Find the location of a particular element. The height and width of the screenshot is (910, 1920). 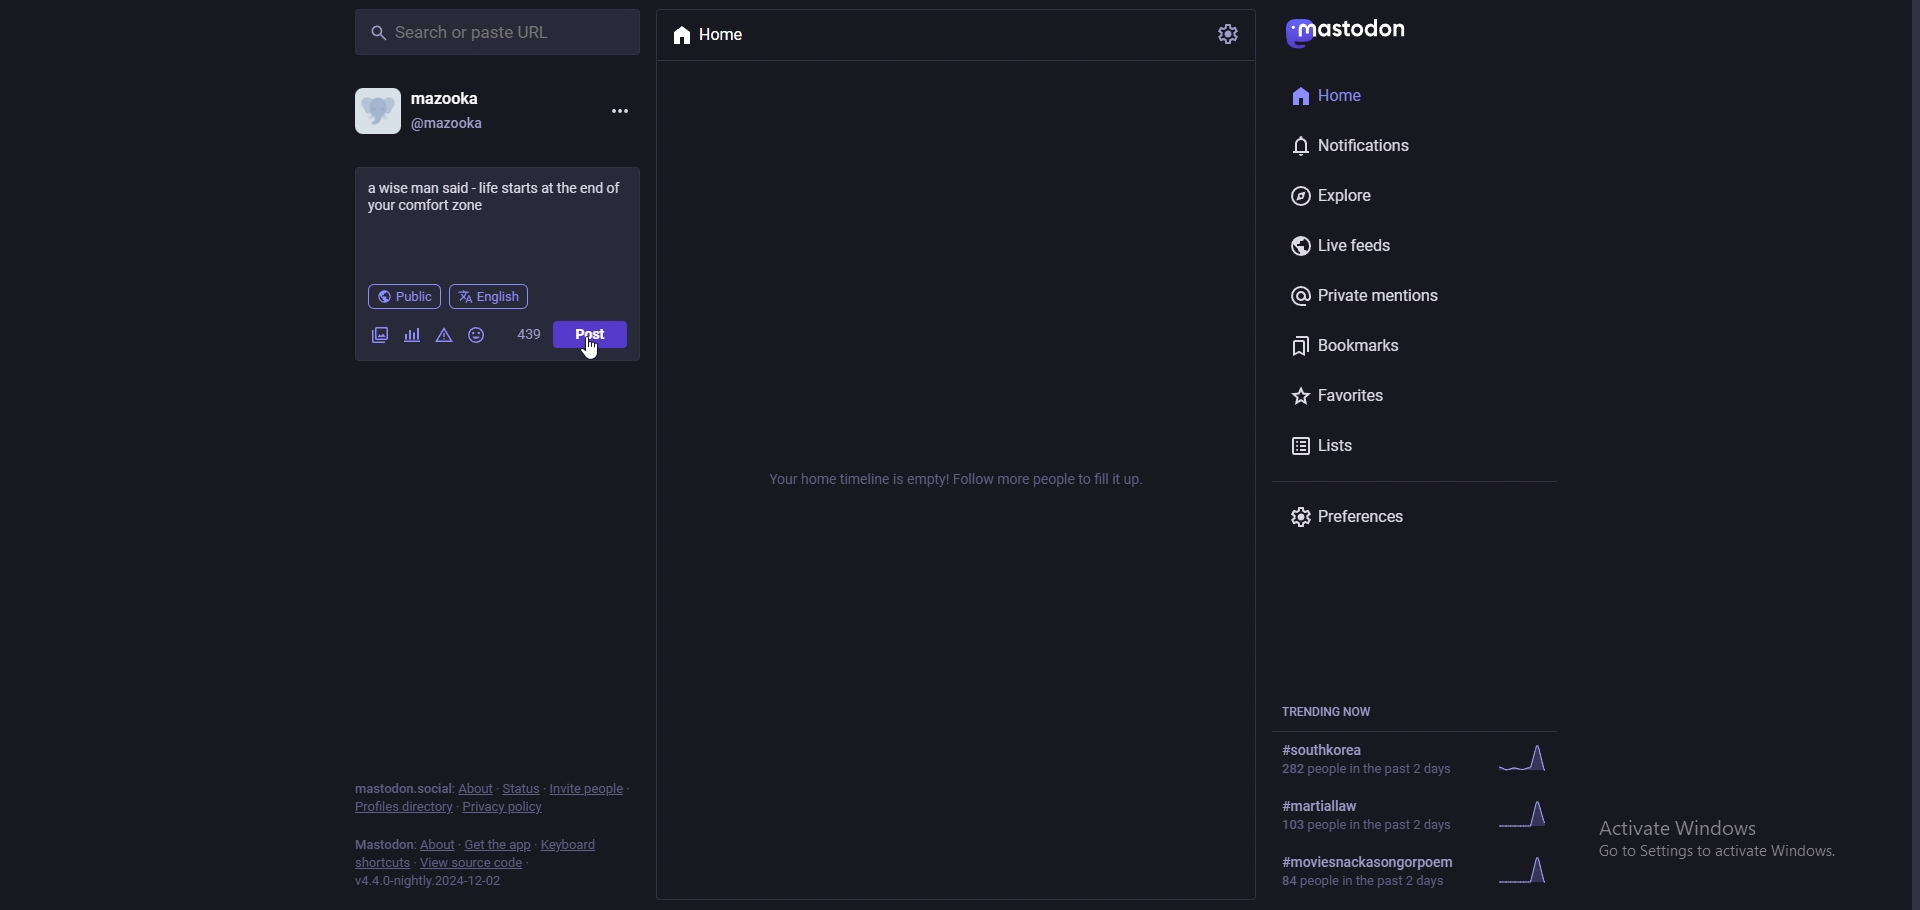

private mentions is located at coordinates (1396, 298).